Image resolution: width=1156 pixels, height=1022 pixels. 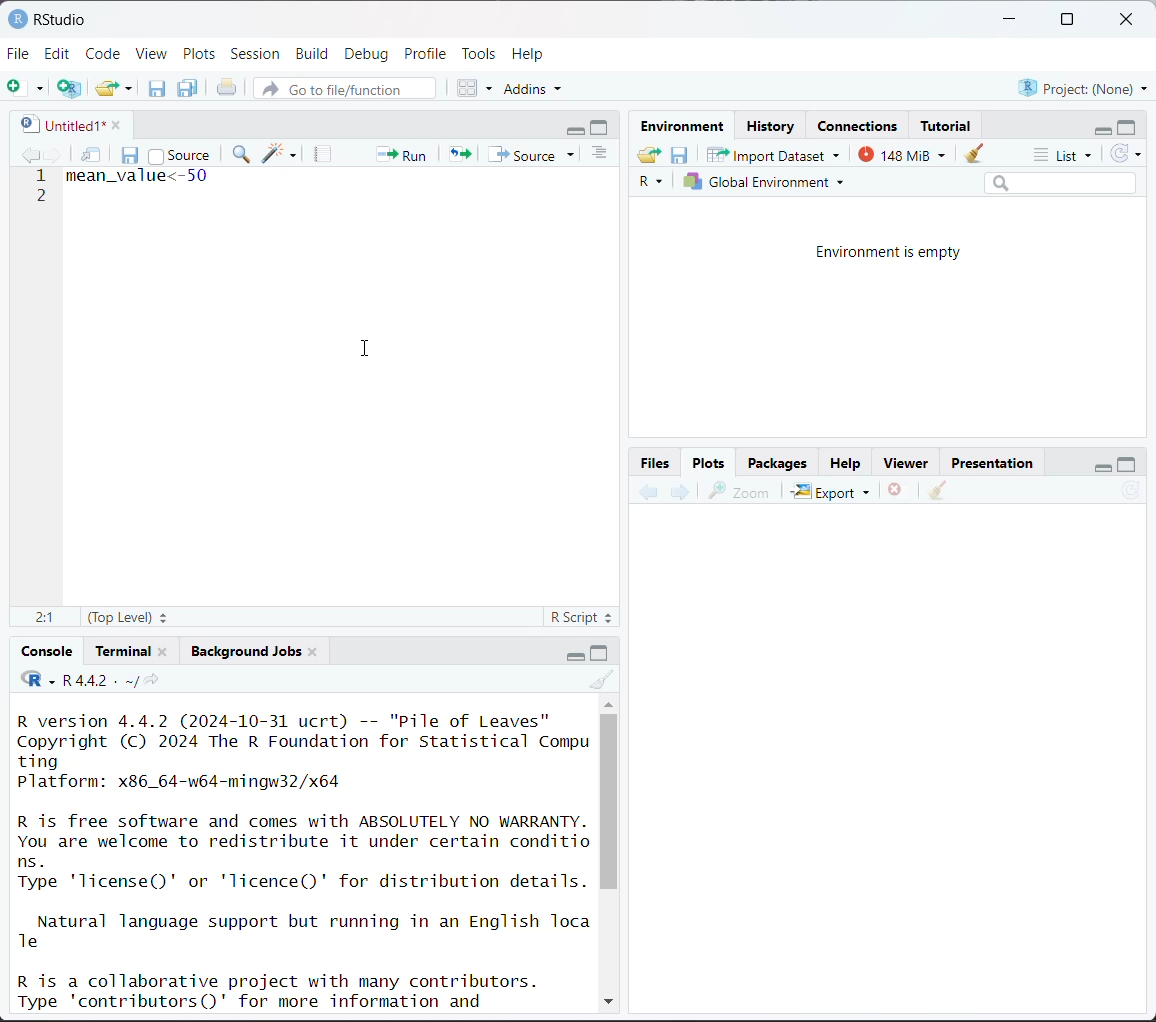 I want to click on go to file/function, so click(x=343, y=90).